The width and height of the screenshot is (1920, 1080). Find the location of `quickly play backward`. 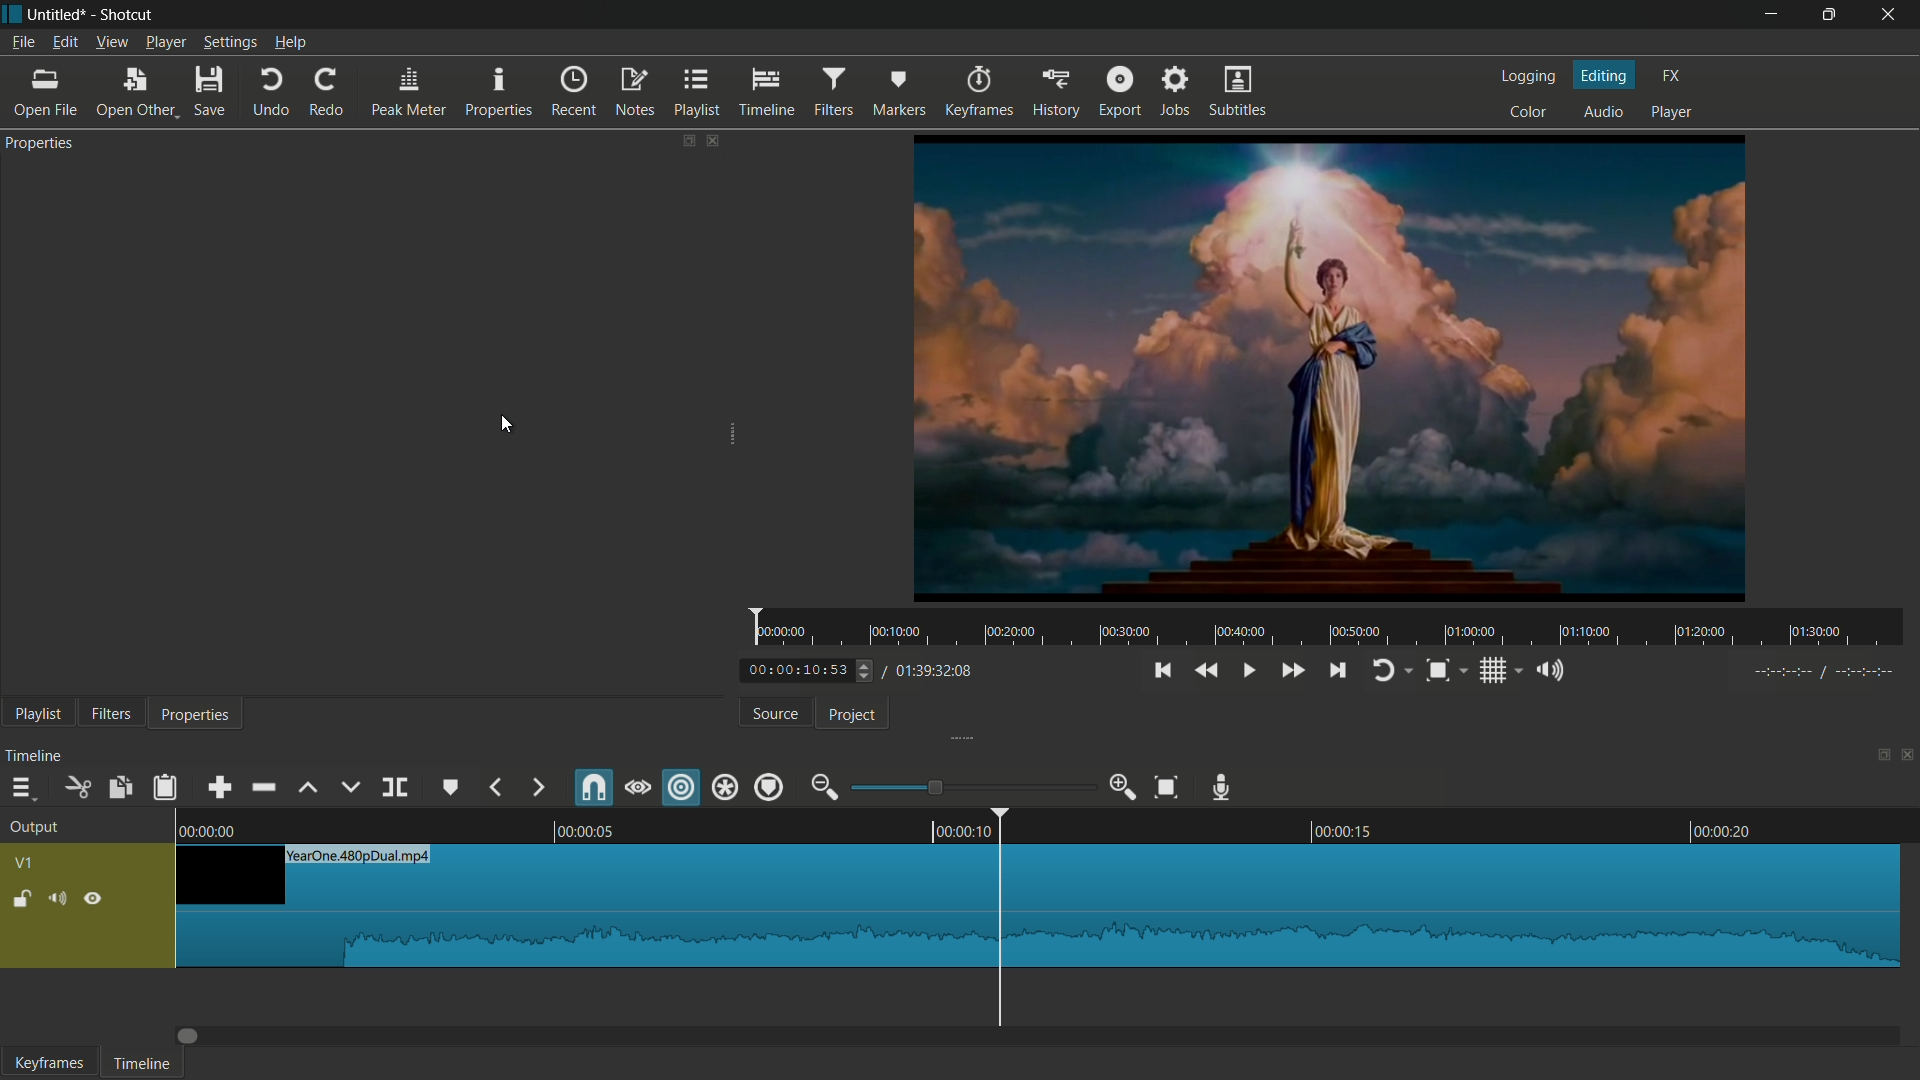

quickly play backward is located at coordinates (1205, 669).